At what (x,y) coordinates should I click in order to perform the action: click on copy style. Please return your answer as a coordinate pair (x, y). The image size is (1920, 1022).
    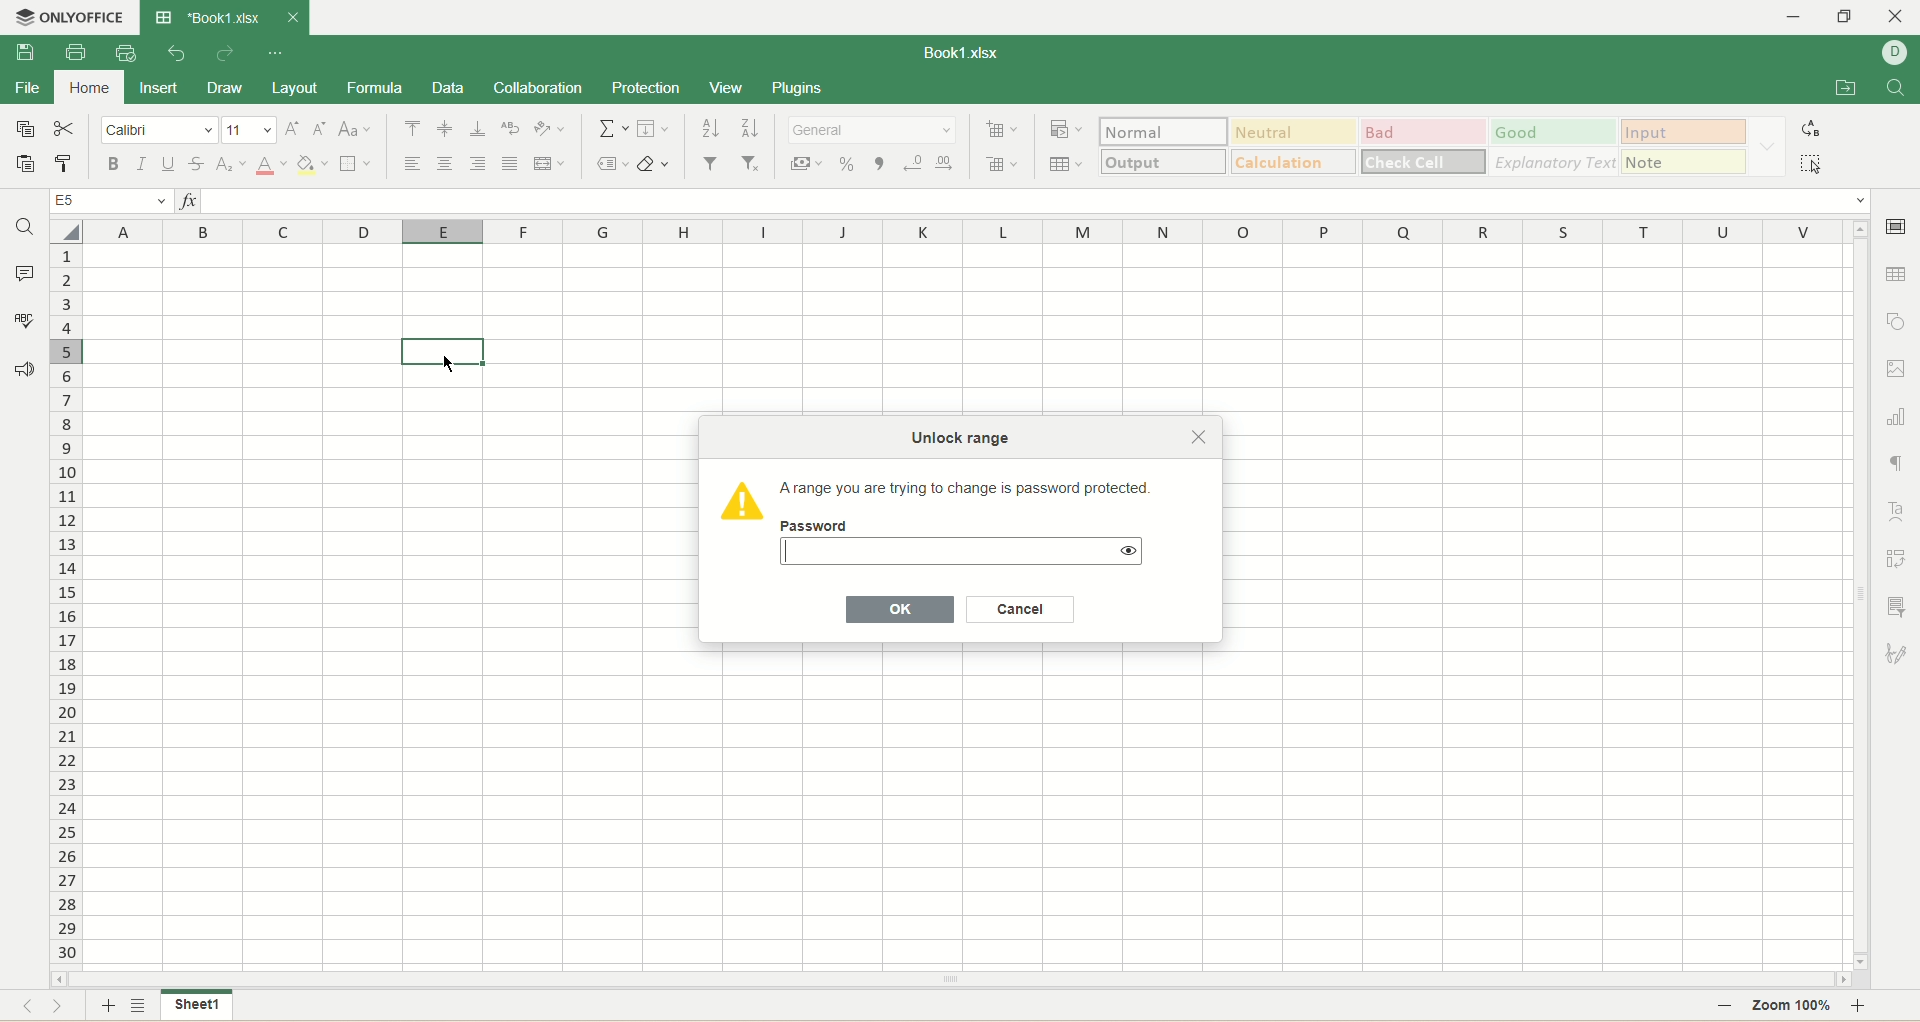
    Looking at the image, I should click on (67, 165).